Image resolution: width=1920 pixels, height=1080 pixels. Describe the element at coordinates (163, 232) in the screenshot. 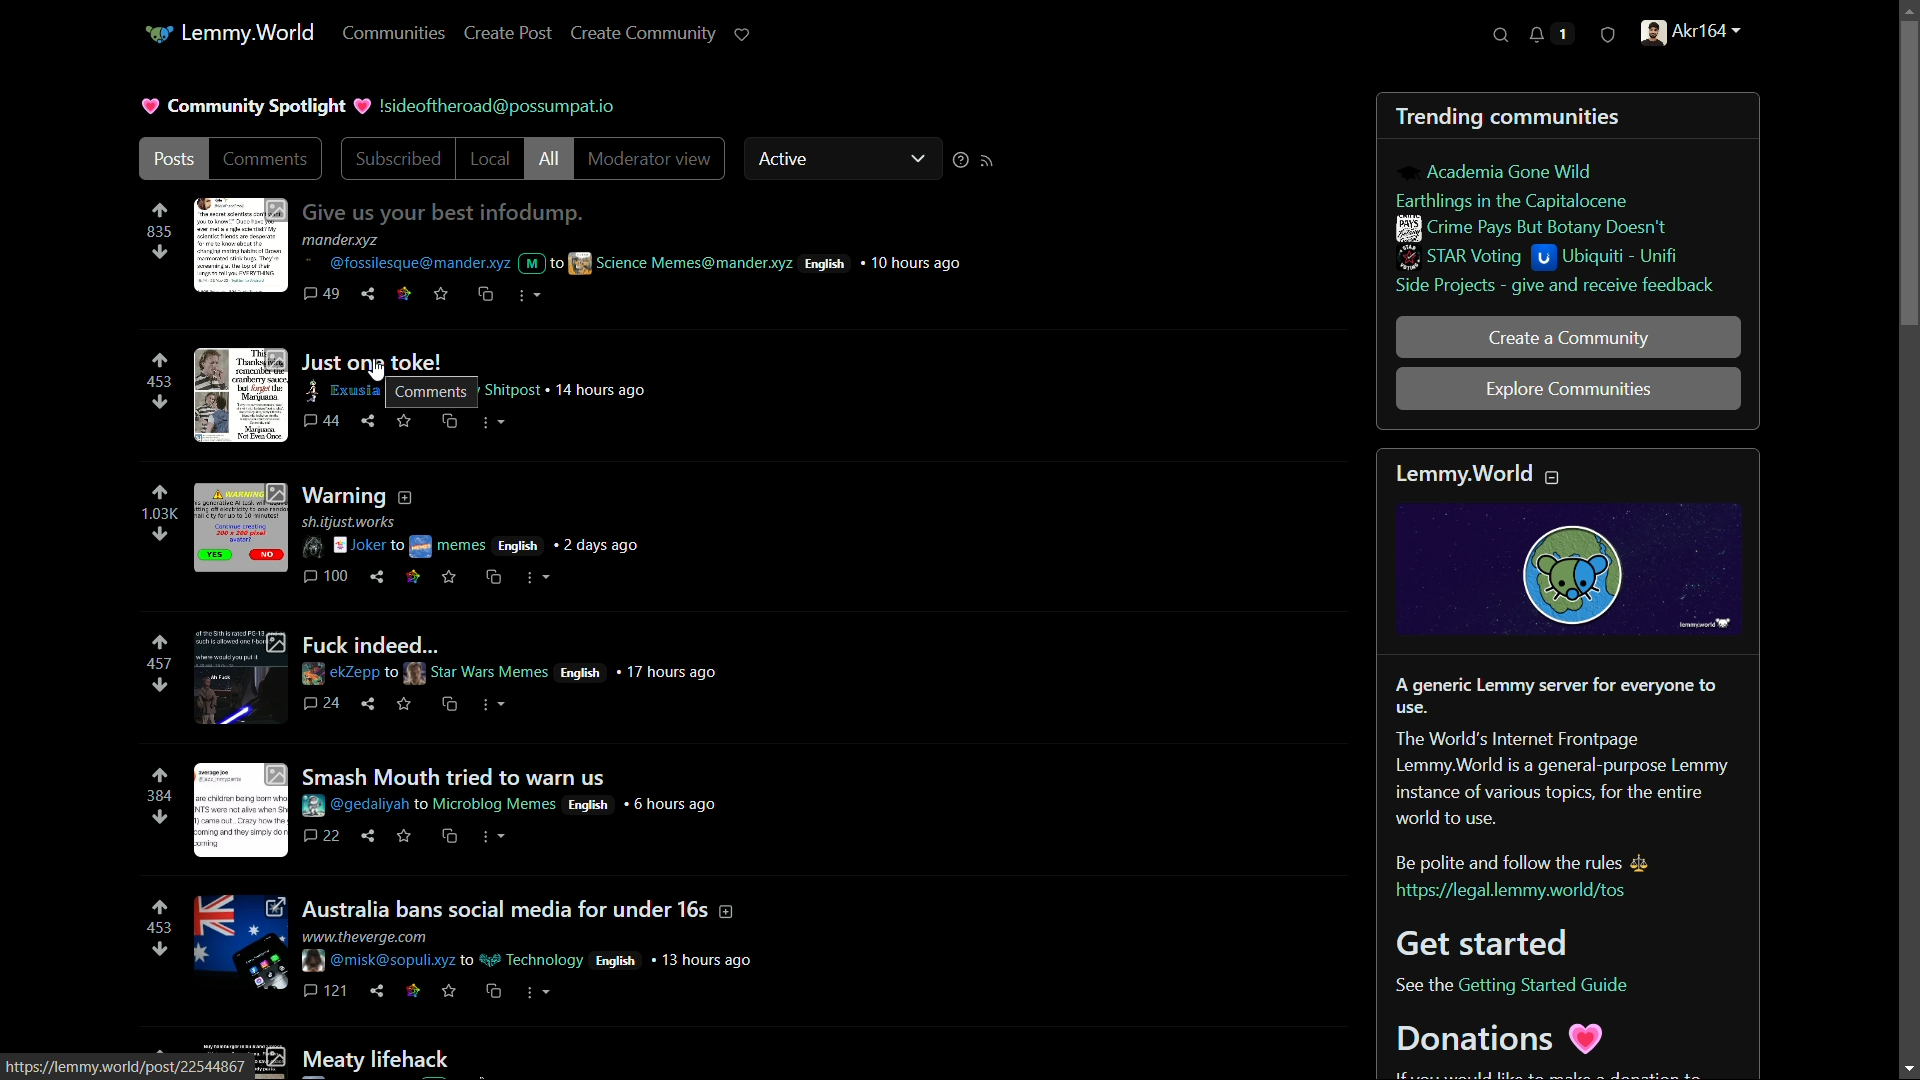

I see `835` at that location.